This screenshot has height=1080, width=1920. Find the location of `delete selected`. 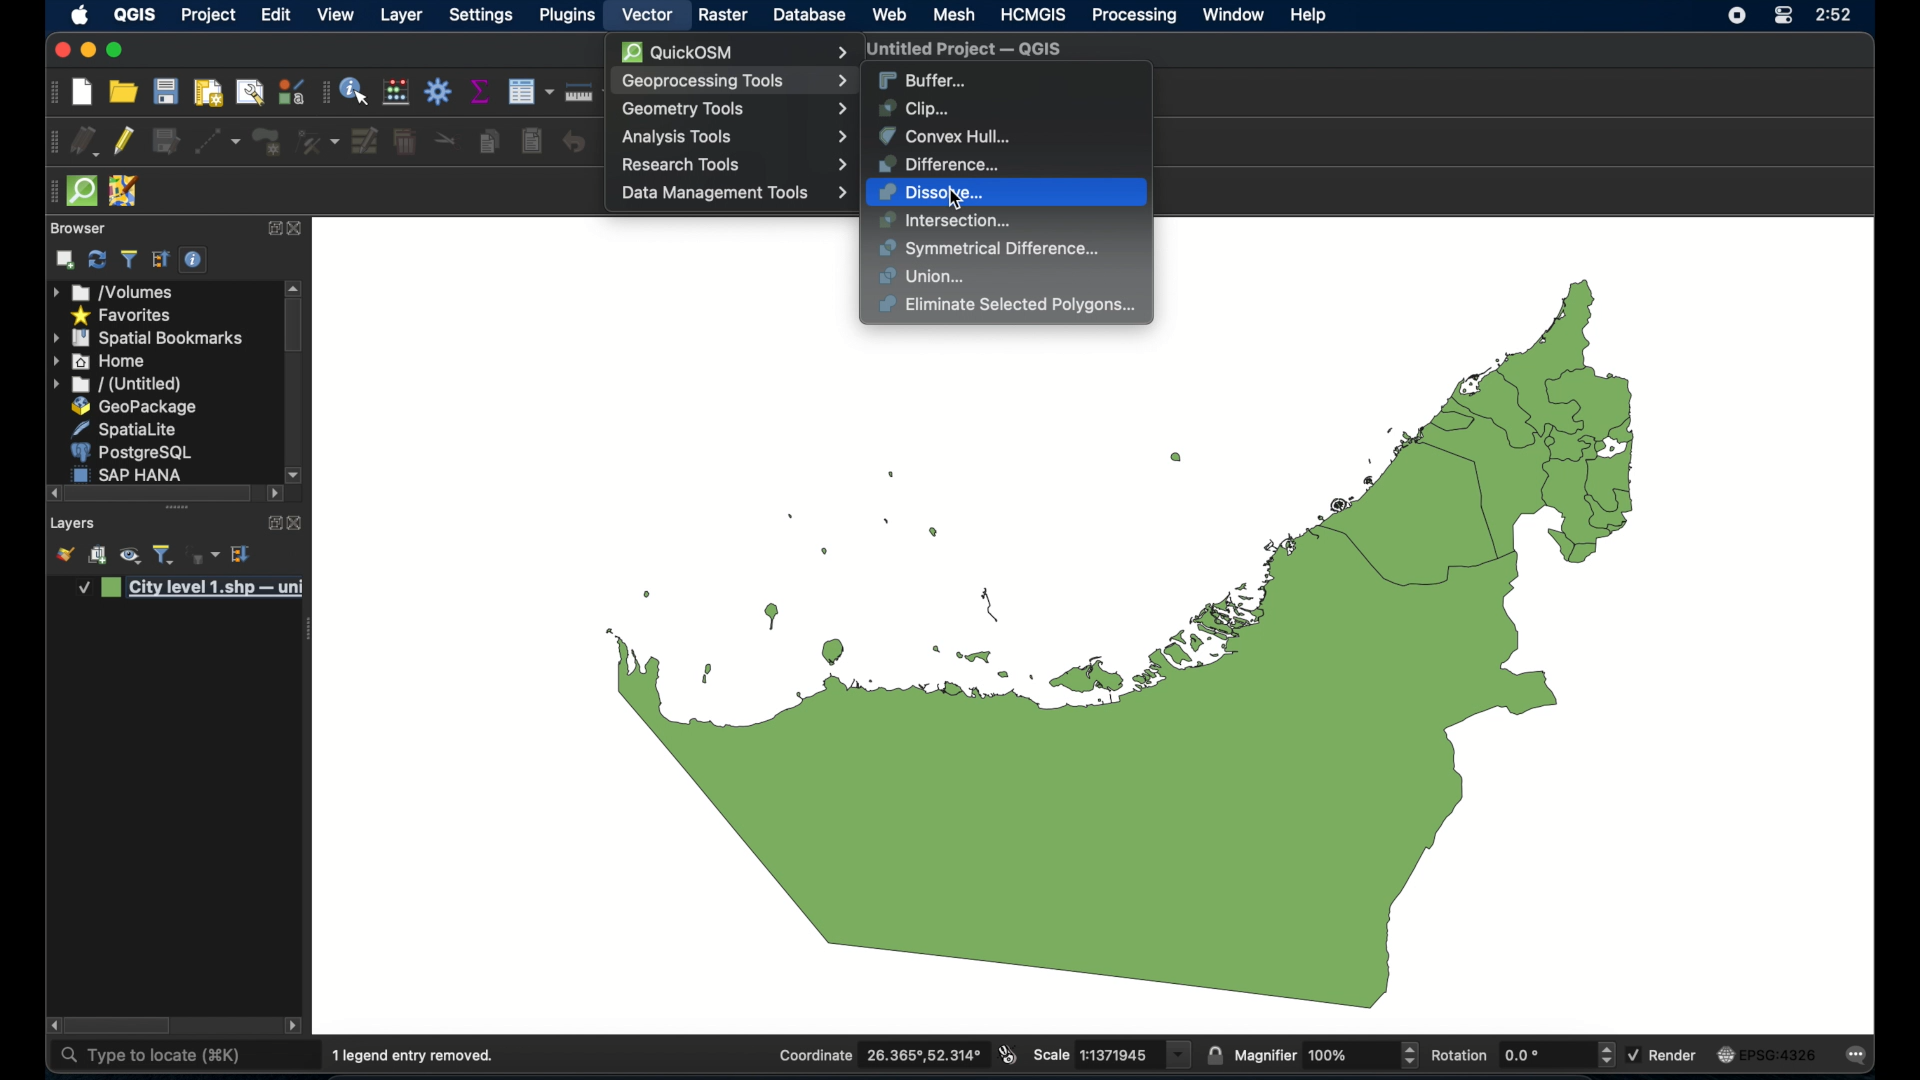

delete selected is located at coordinates (404, 142).